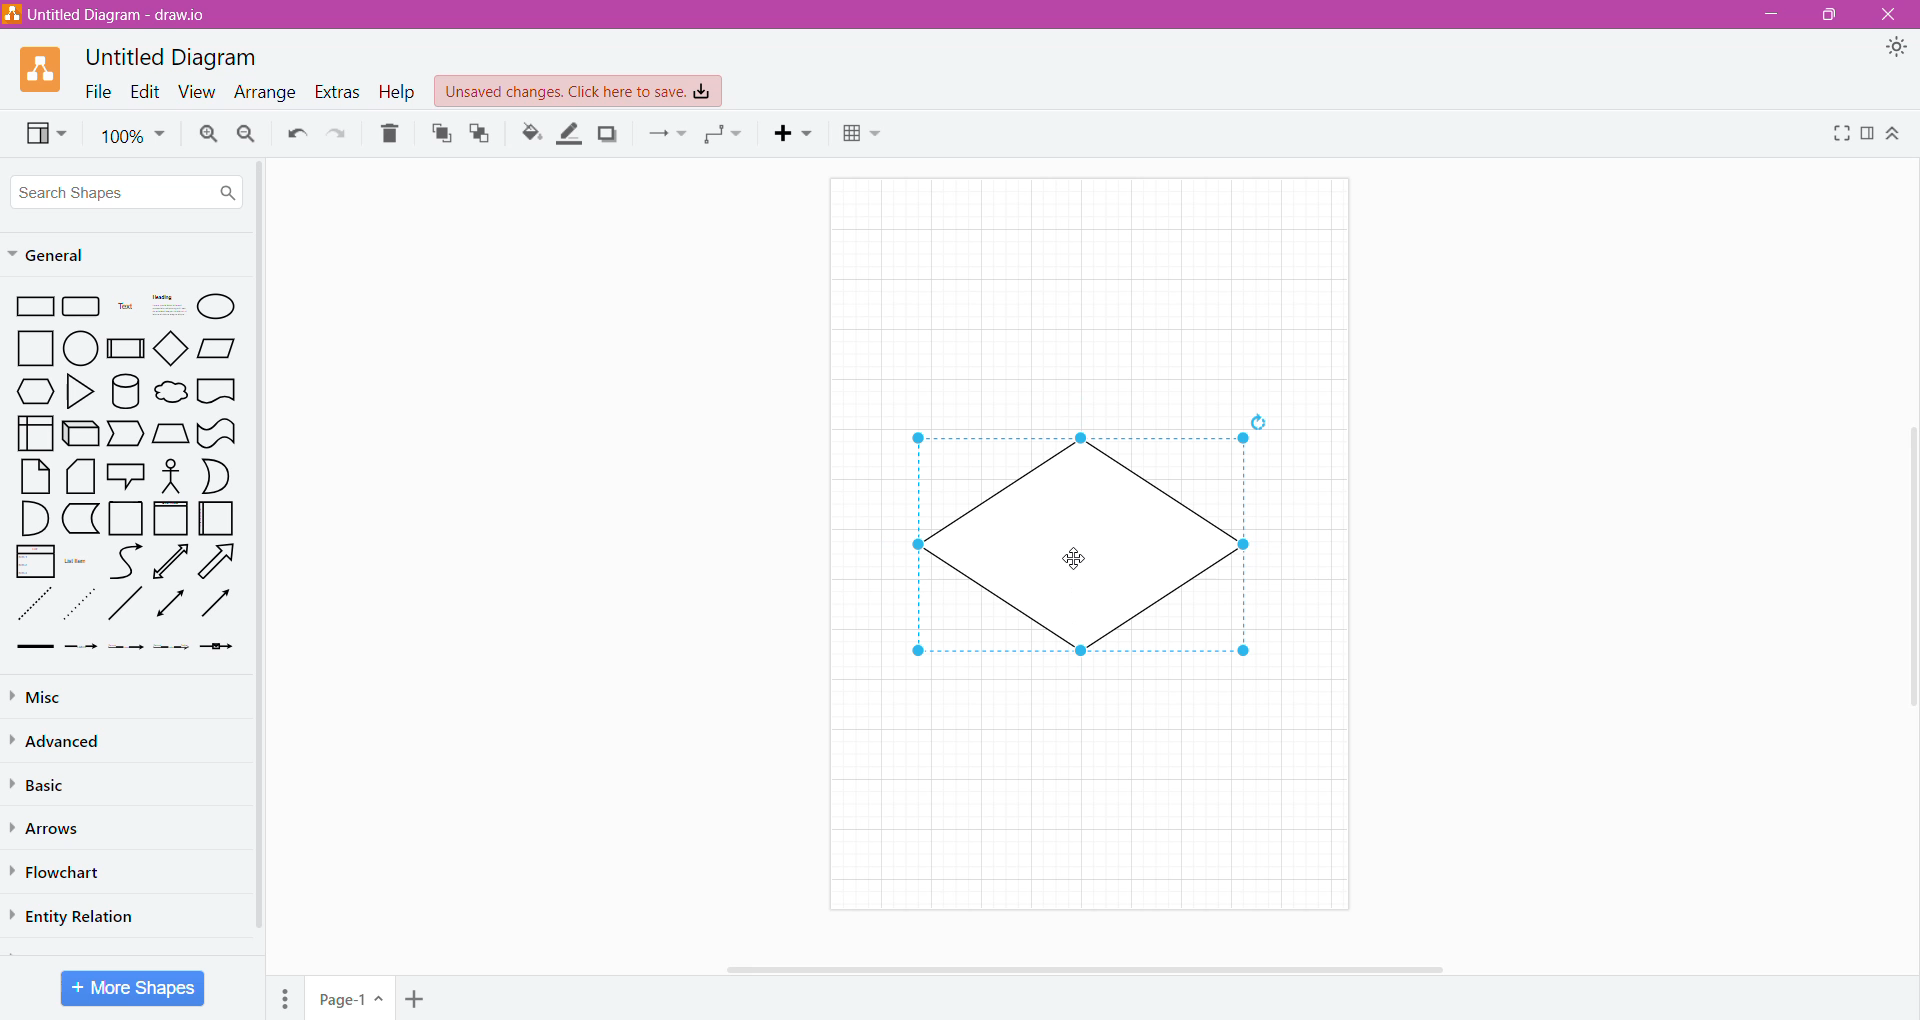 The image size is (1920, 1020). I want to click on Ellipse, so click(217, 306).